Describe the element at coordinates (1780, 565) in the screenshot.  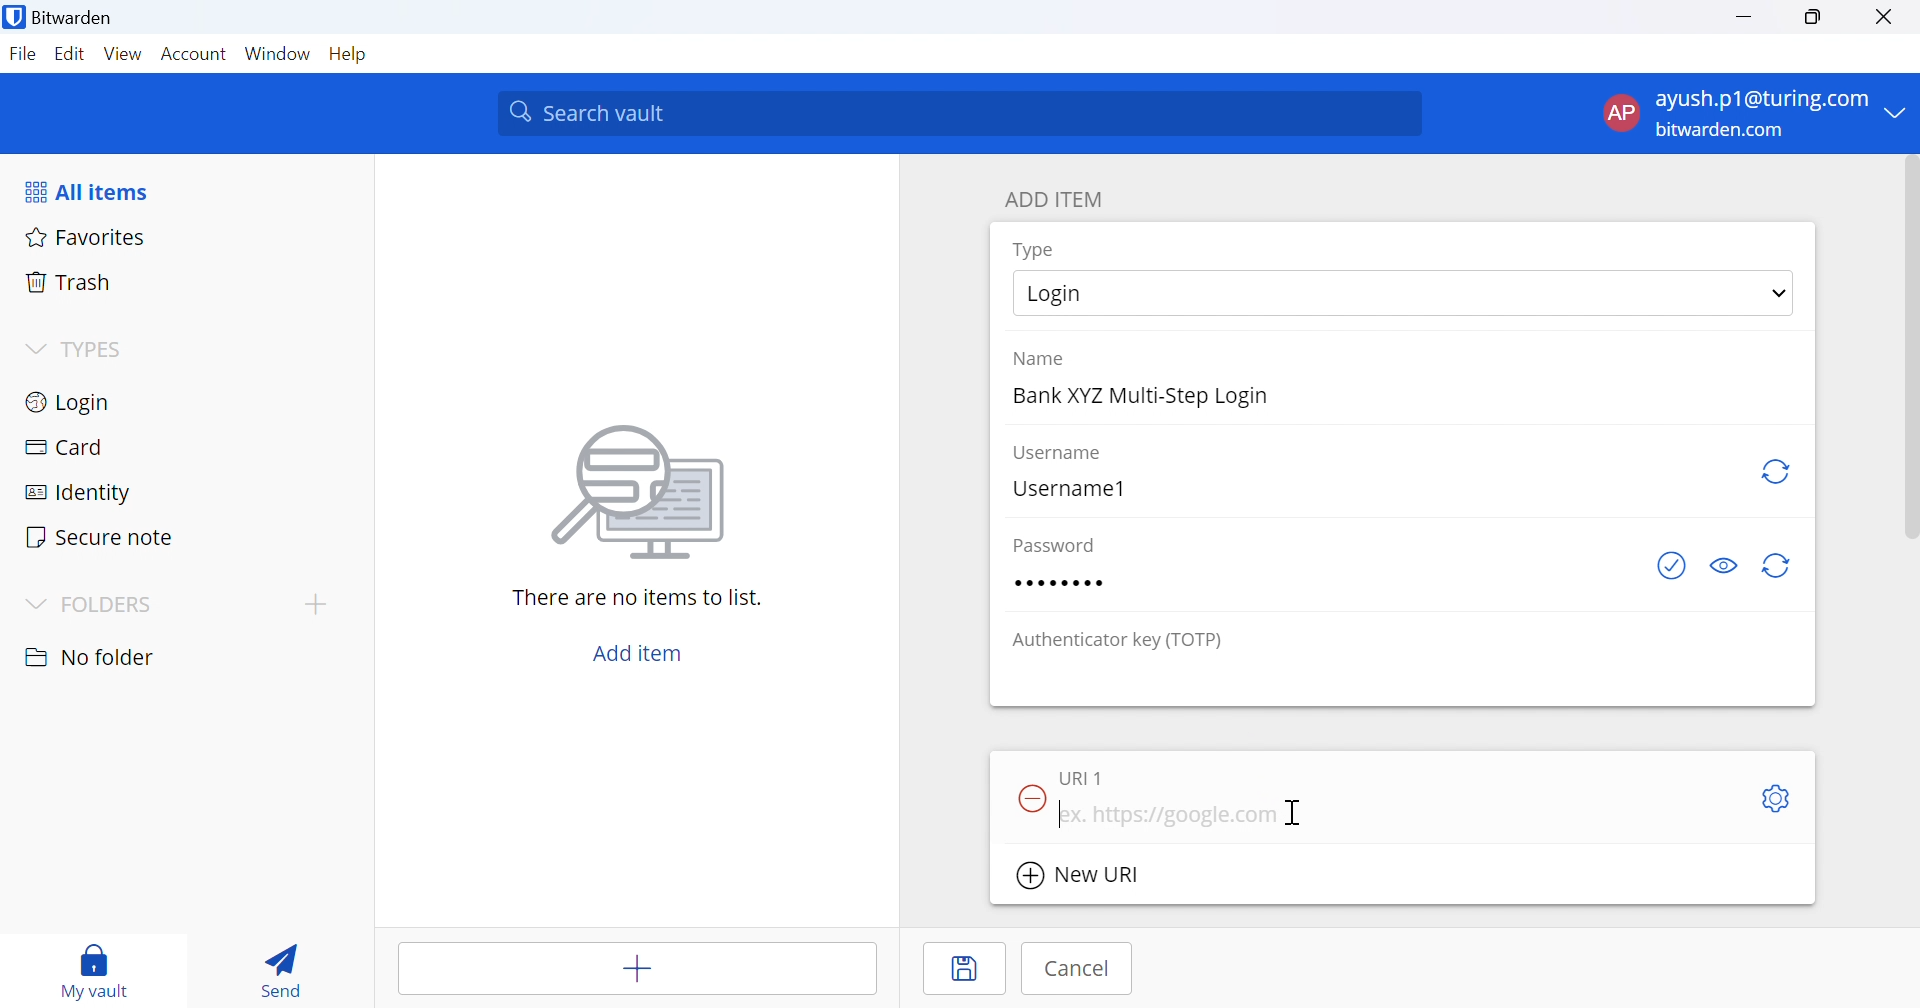
I see `Regenerate Password` at that location.